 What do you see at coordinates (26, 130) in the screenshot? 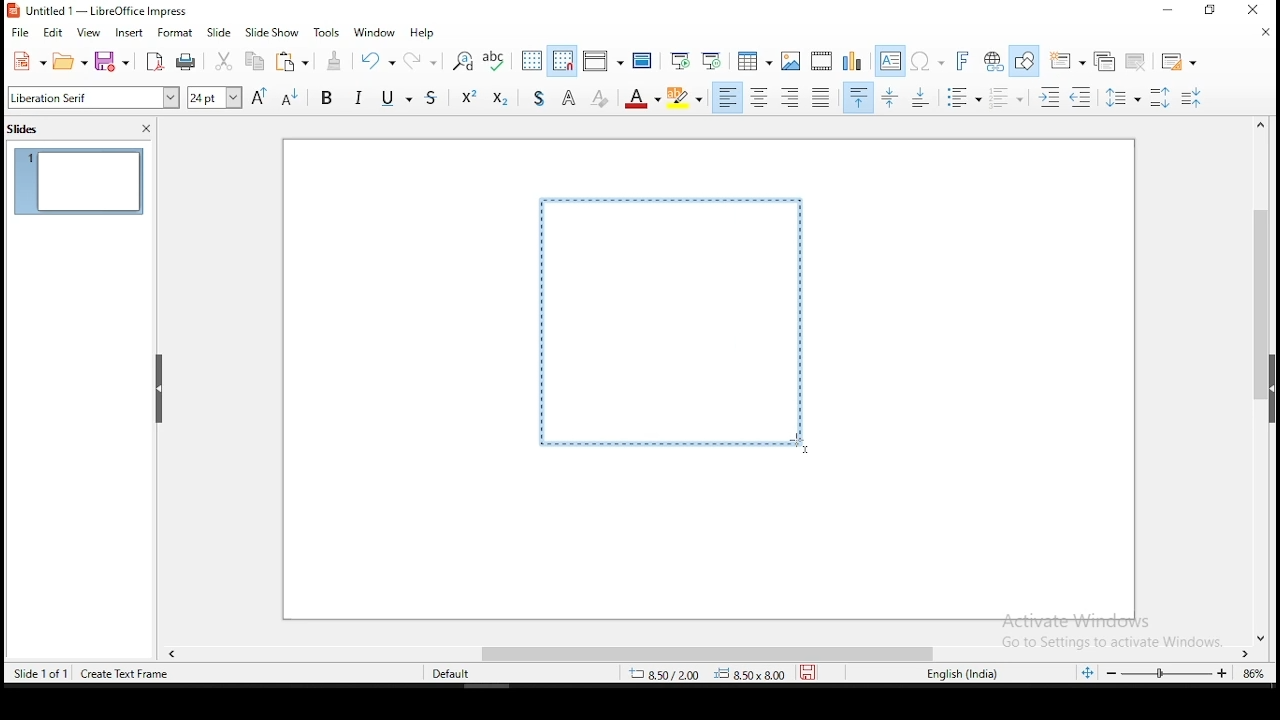
I see `slides` at bounding box center [26, 130].